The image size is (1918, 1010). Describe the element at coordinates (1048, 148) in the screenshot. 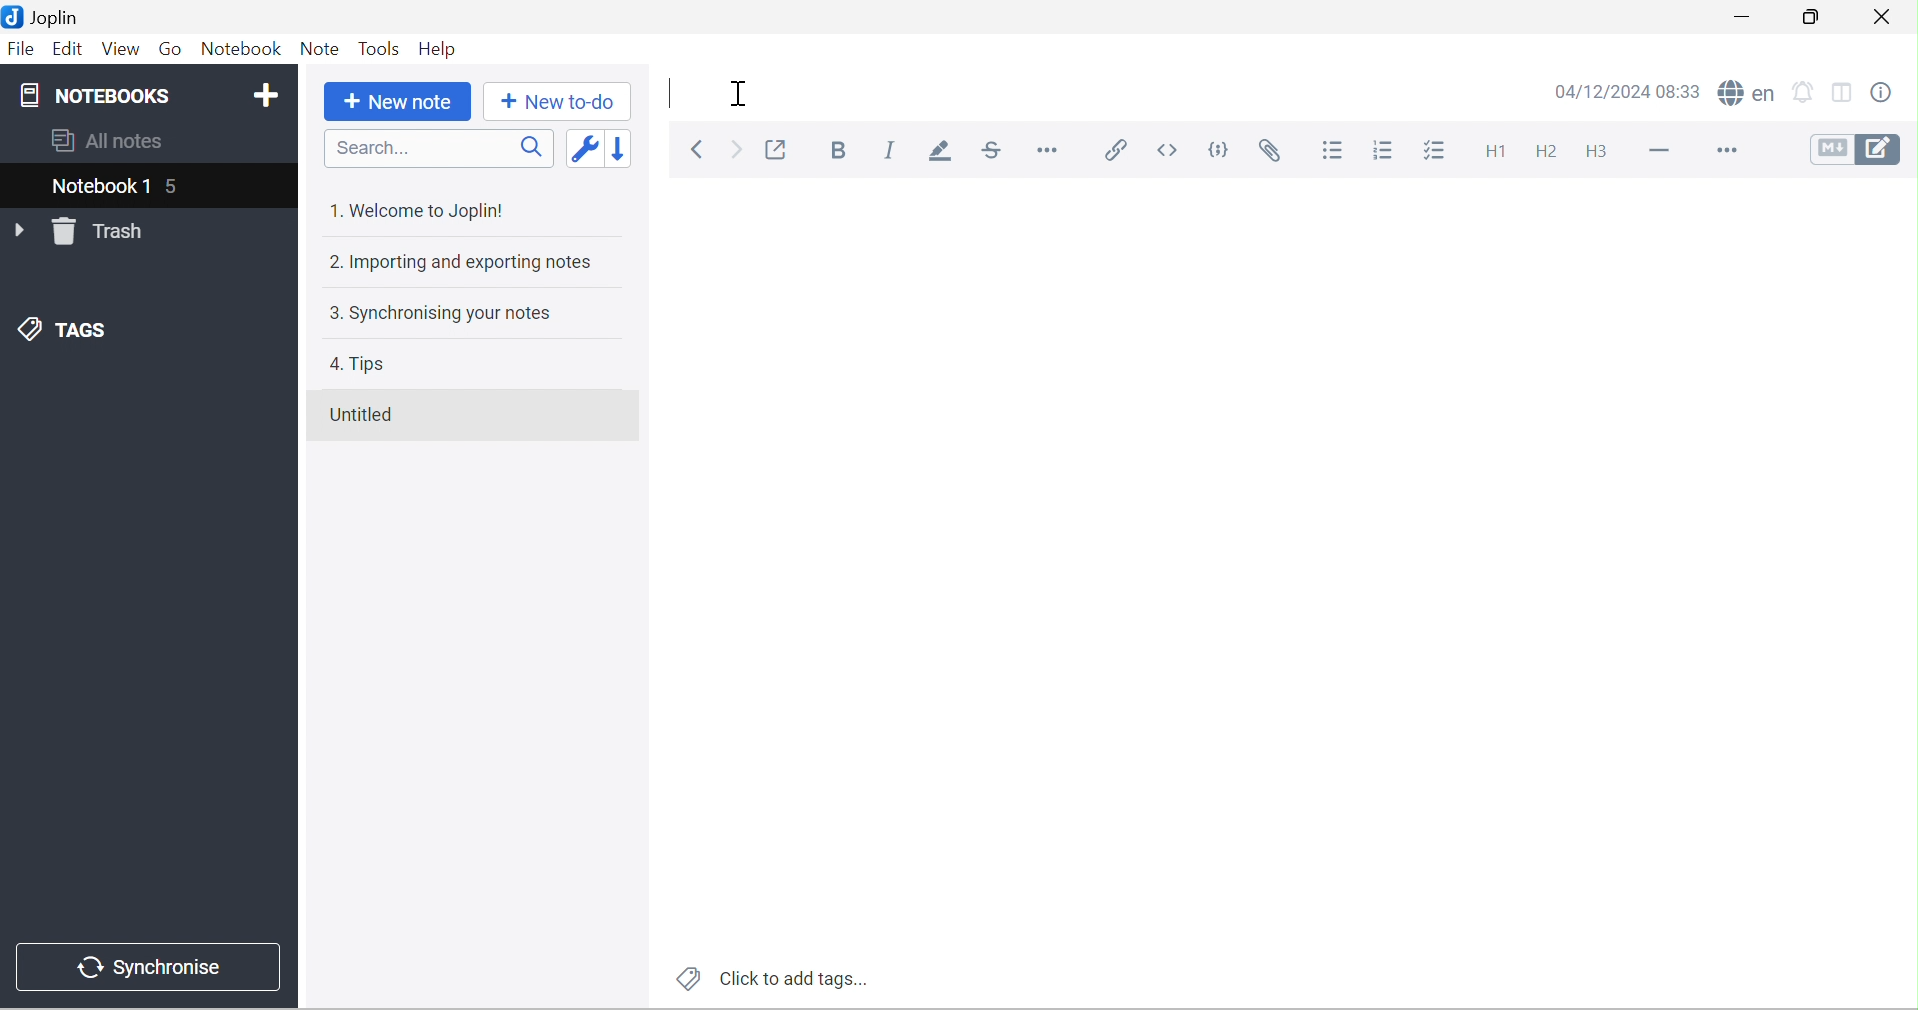

I see `Horizontal` at that location.